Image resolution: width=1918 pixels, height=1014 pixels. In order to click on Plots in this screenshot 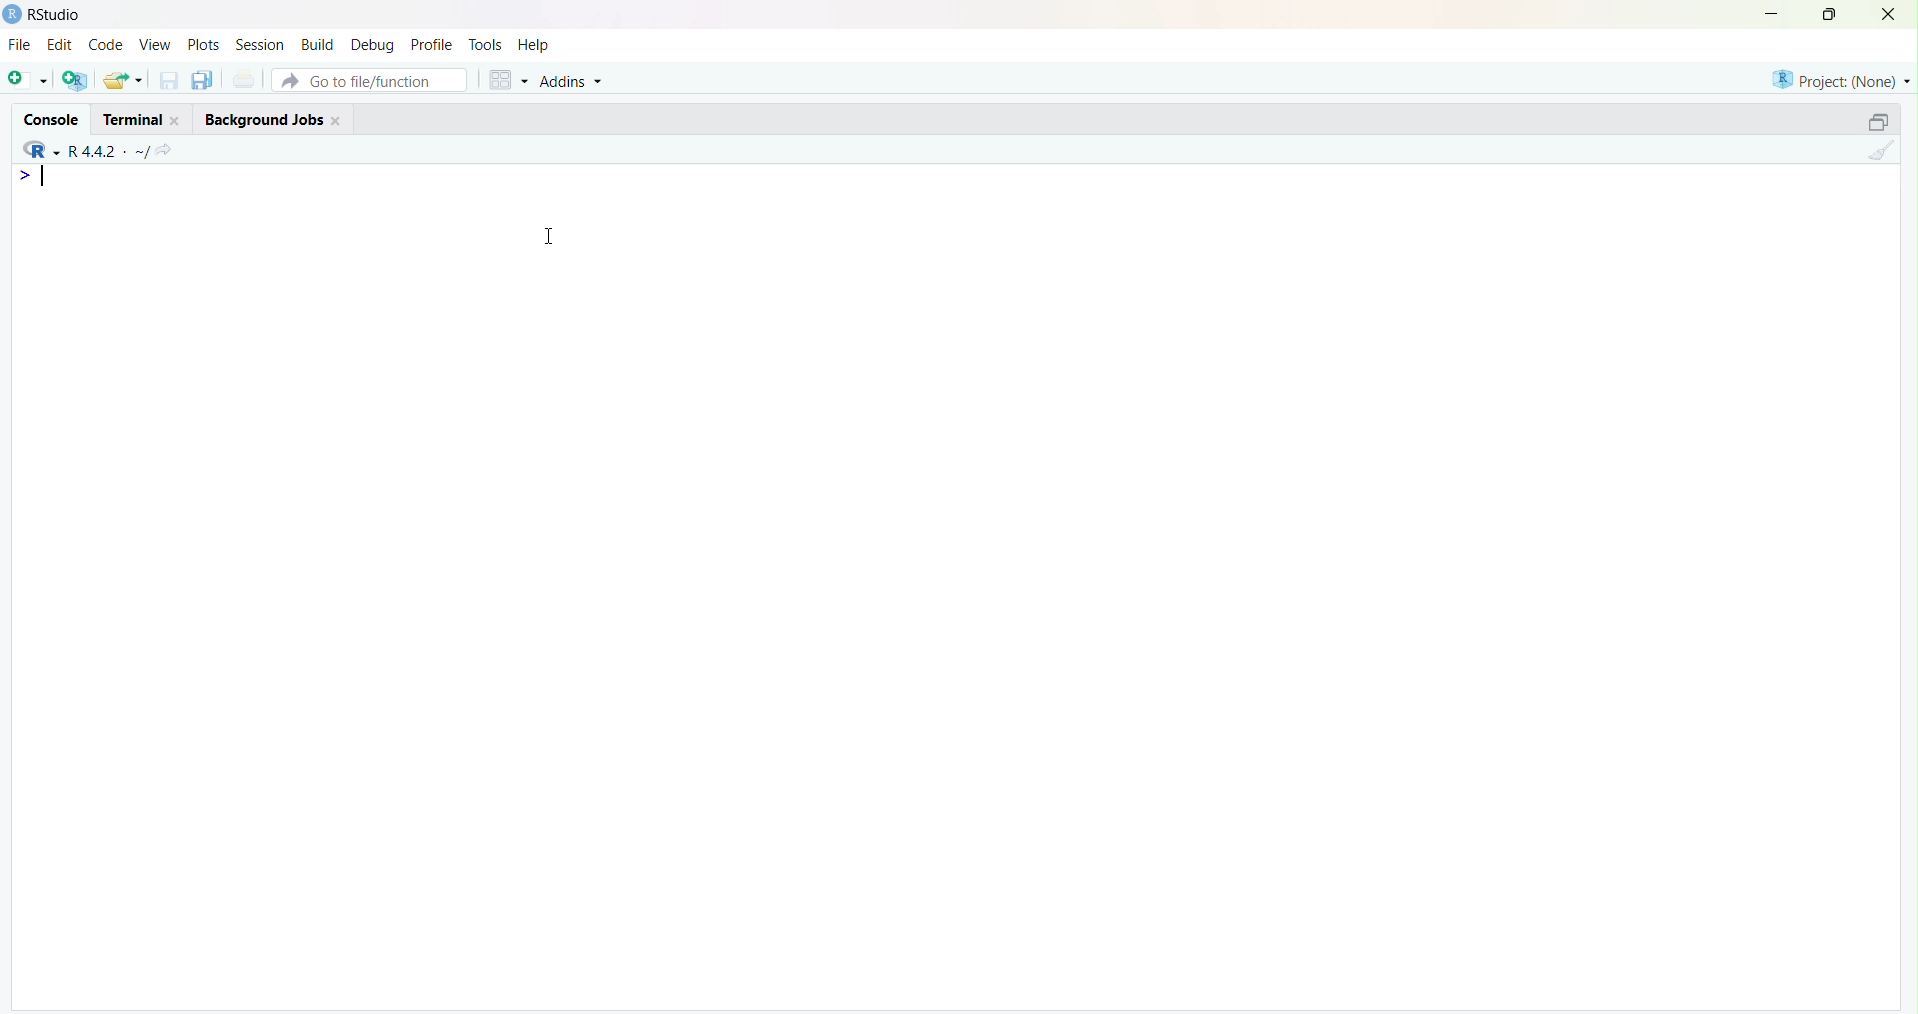, I will do `click(203, 44)`.